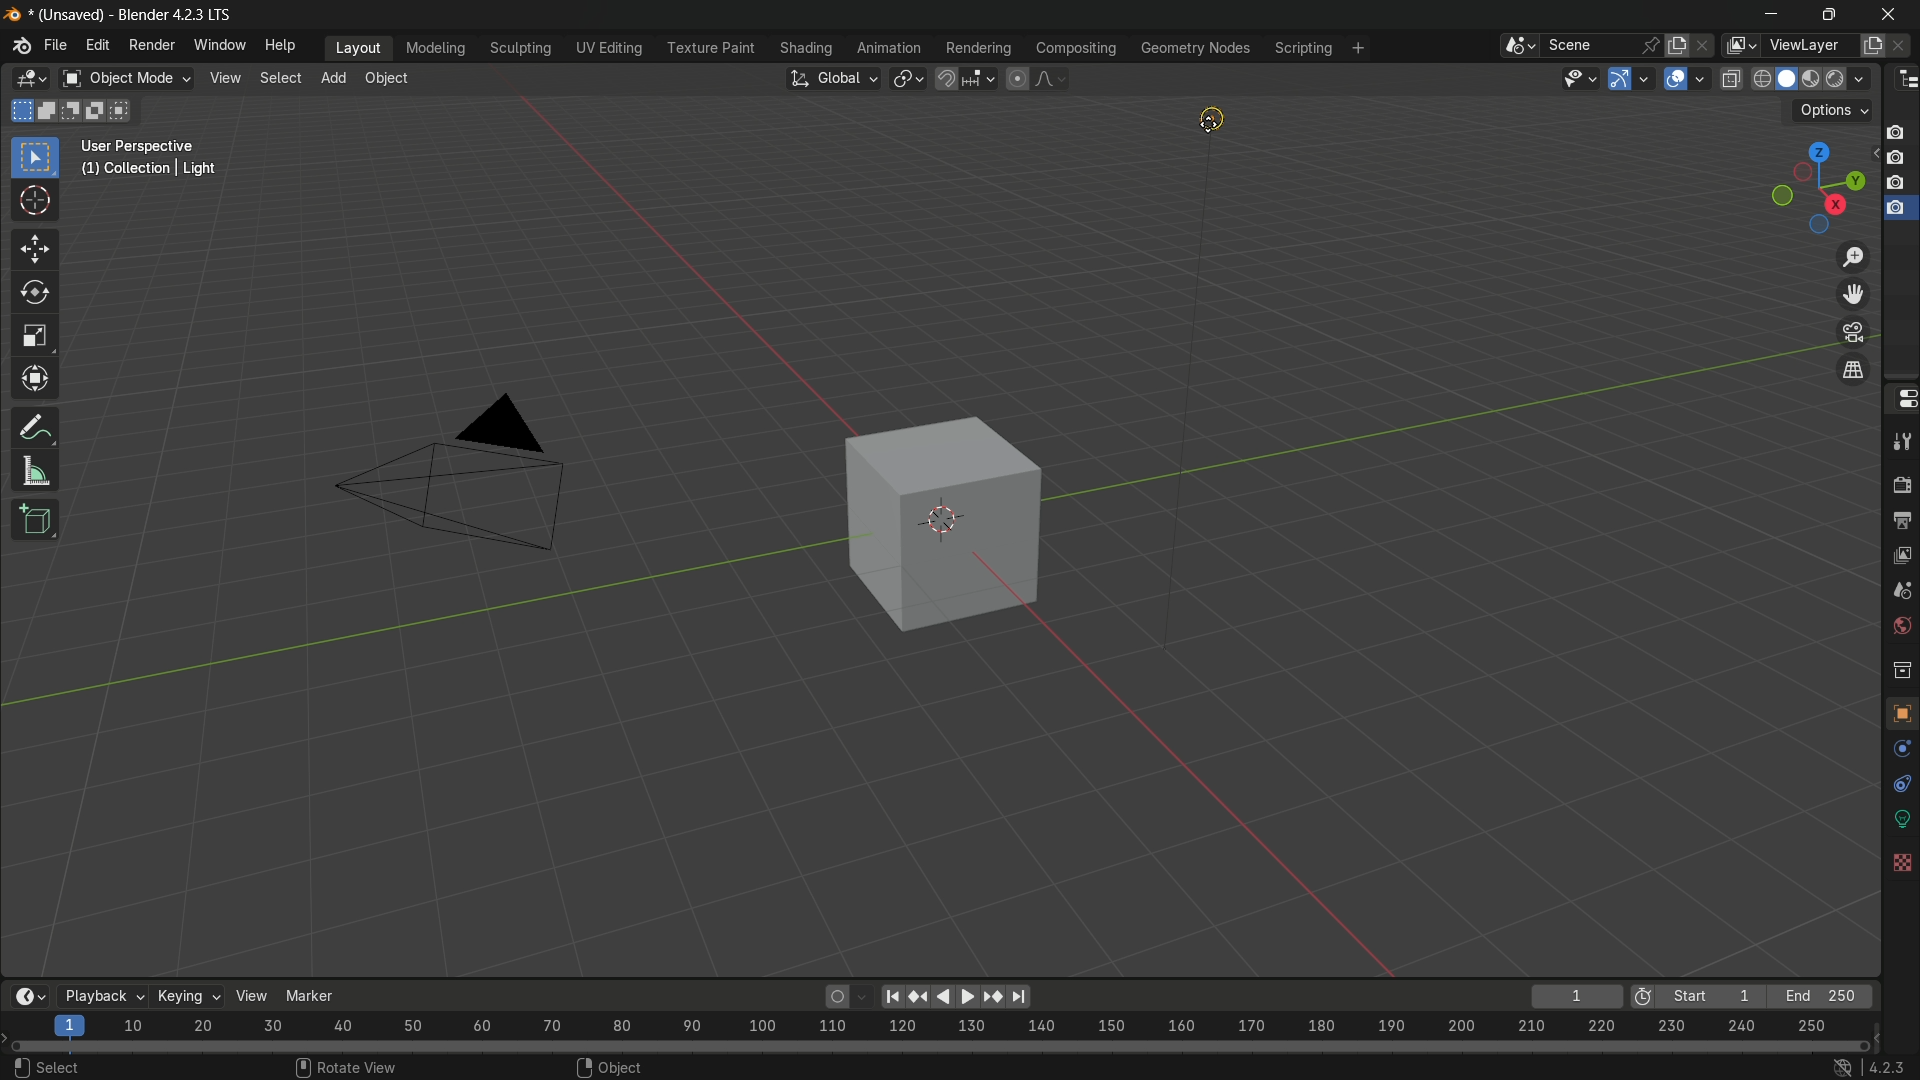  I want to click on object, so click(386, 79).